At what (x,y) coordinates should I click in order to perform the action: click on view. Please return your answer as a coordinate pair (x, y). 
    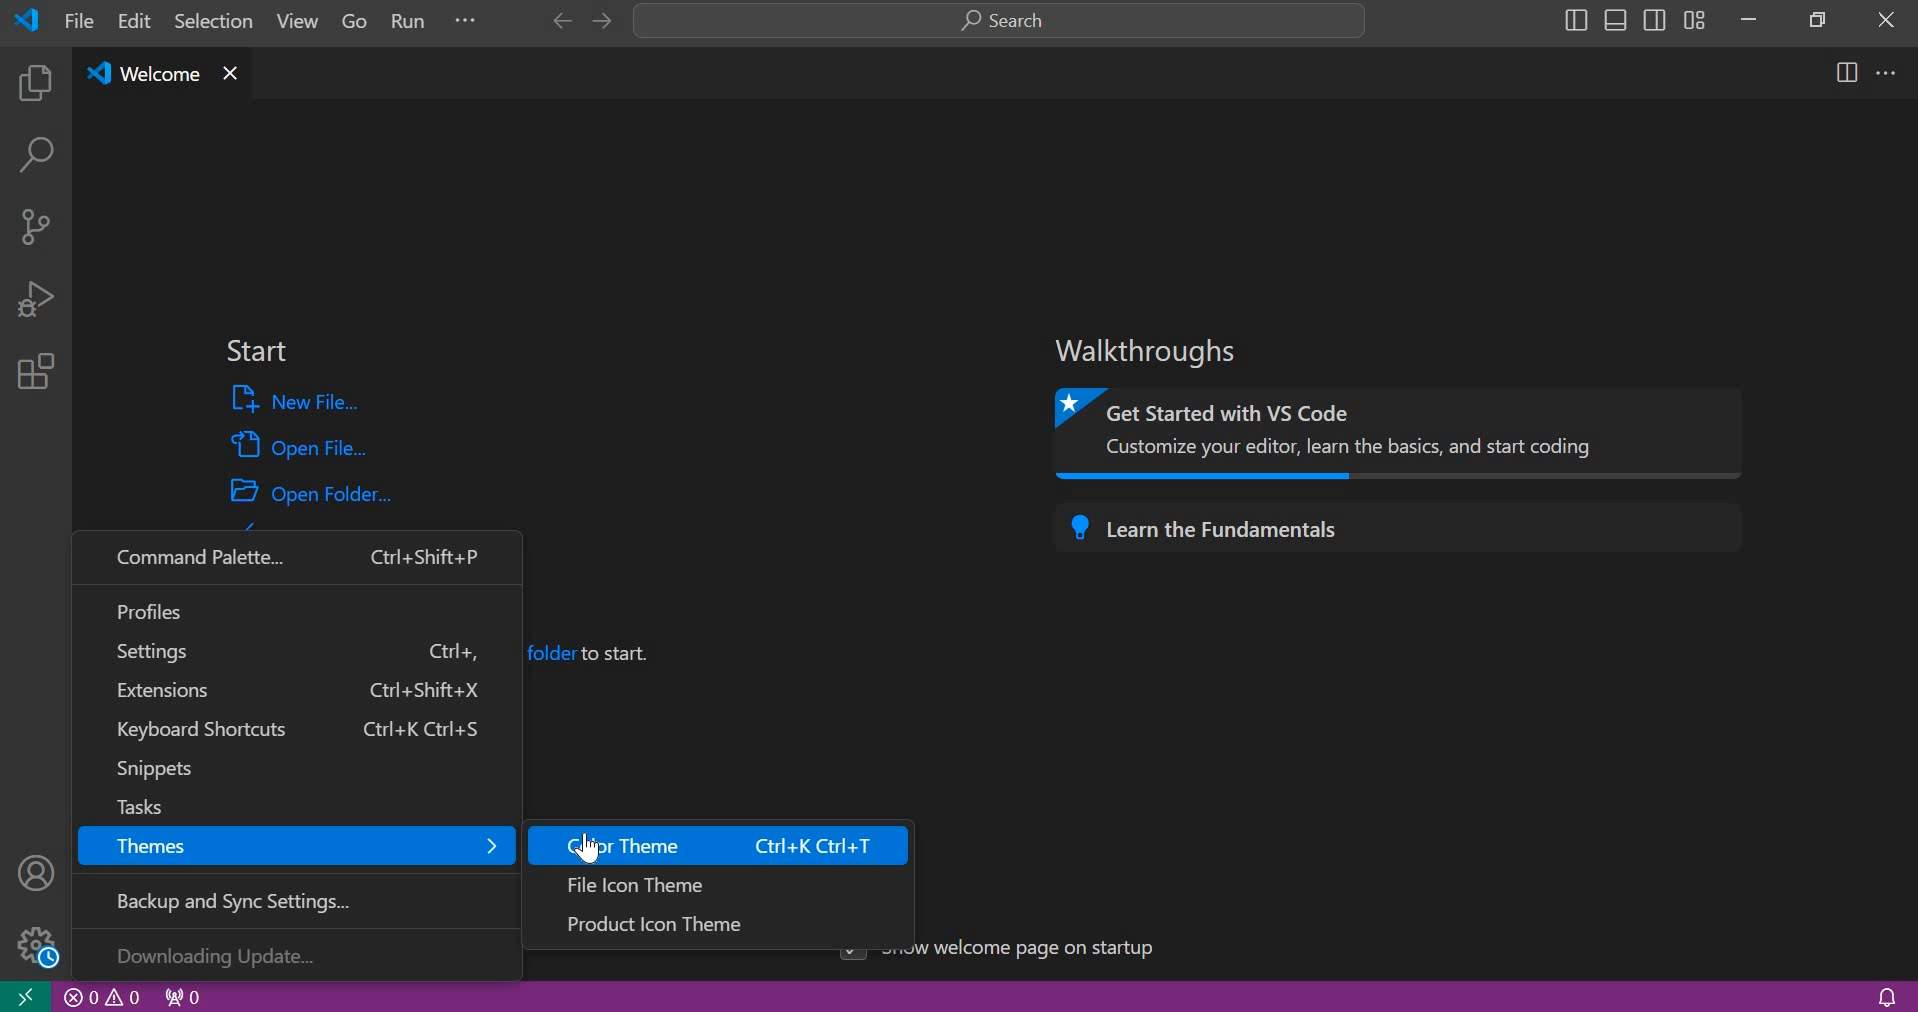
    Looking at the image, I should click on (292, 25).